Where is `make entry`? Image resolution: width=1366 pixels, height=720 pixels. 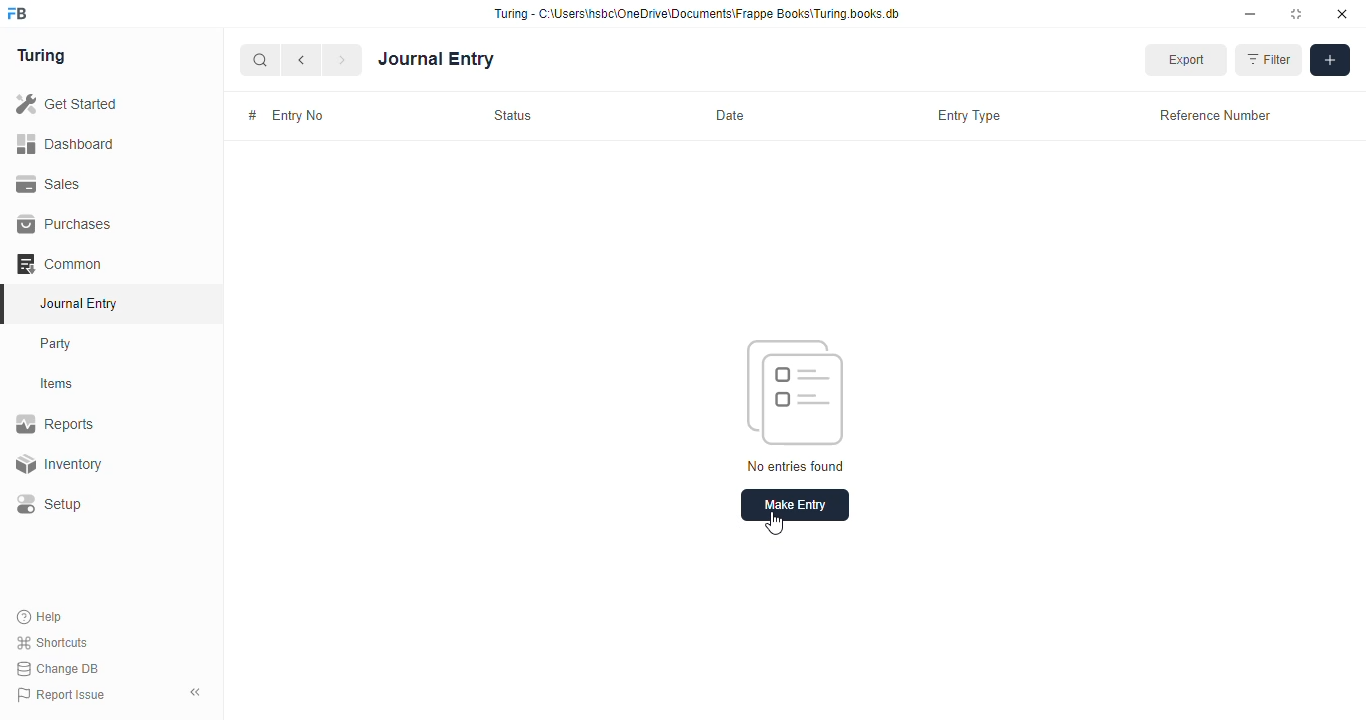
make entry is located at coordinates (795, 505).